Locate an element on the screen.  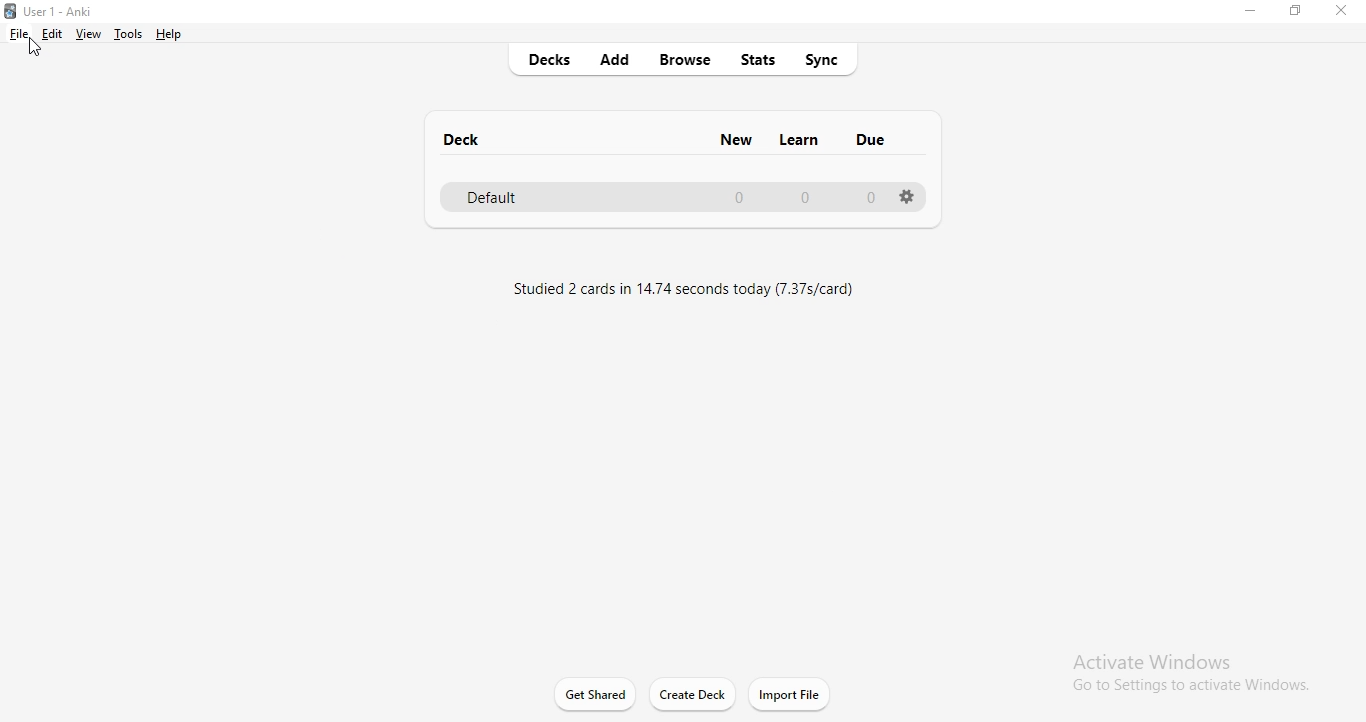
settings is located at coordinates (907, 199).